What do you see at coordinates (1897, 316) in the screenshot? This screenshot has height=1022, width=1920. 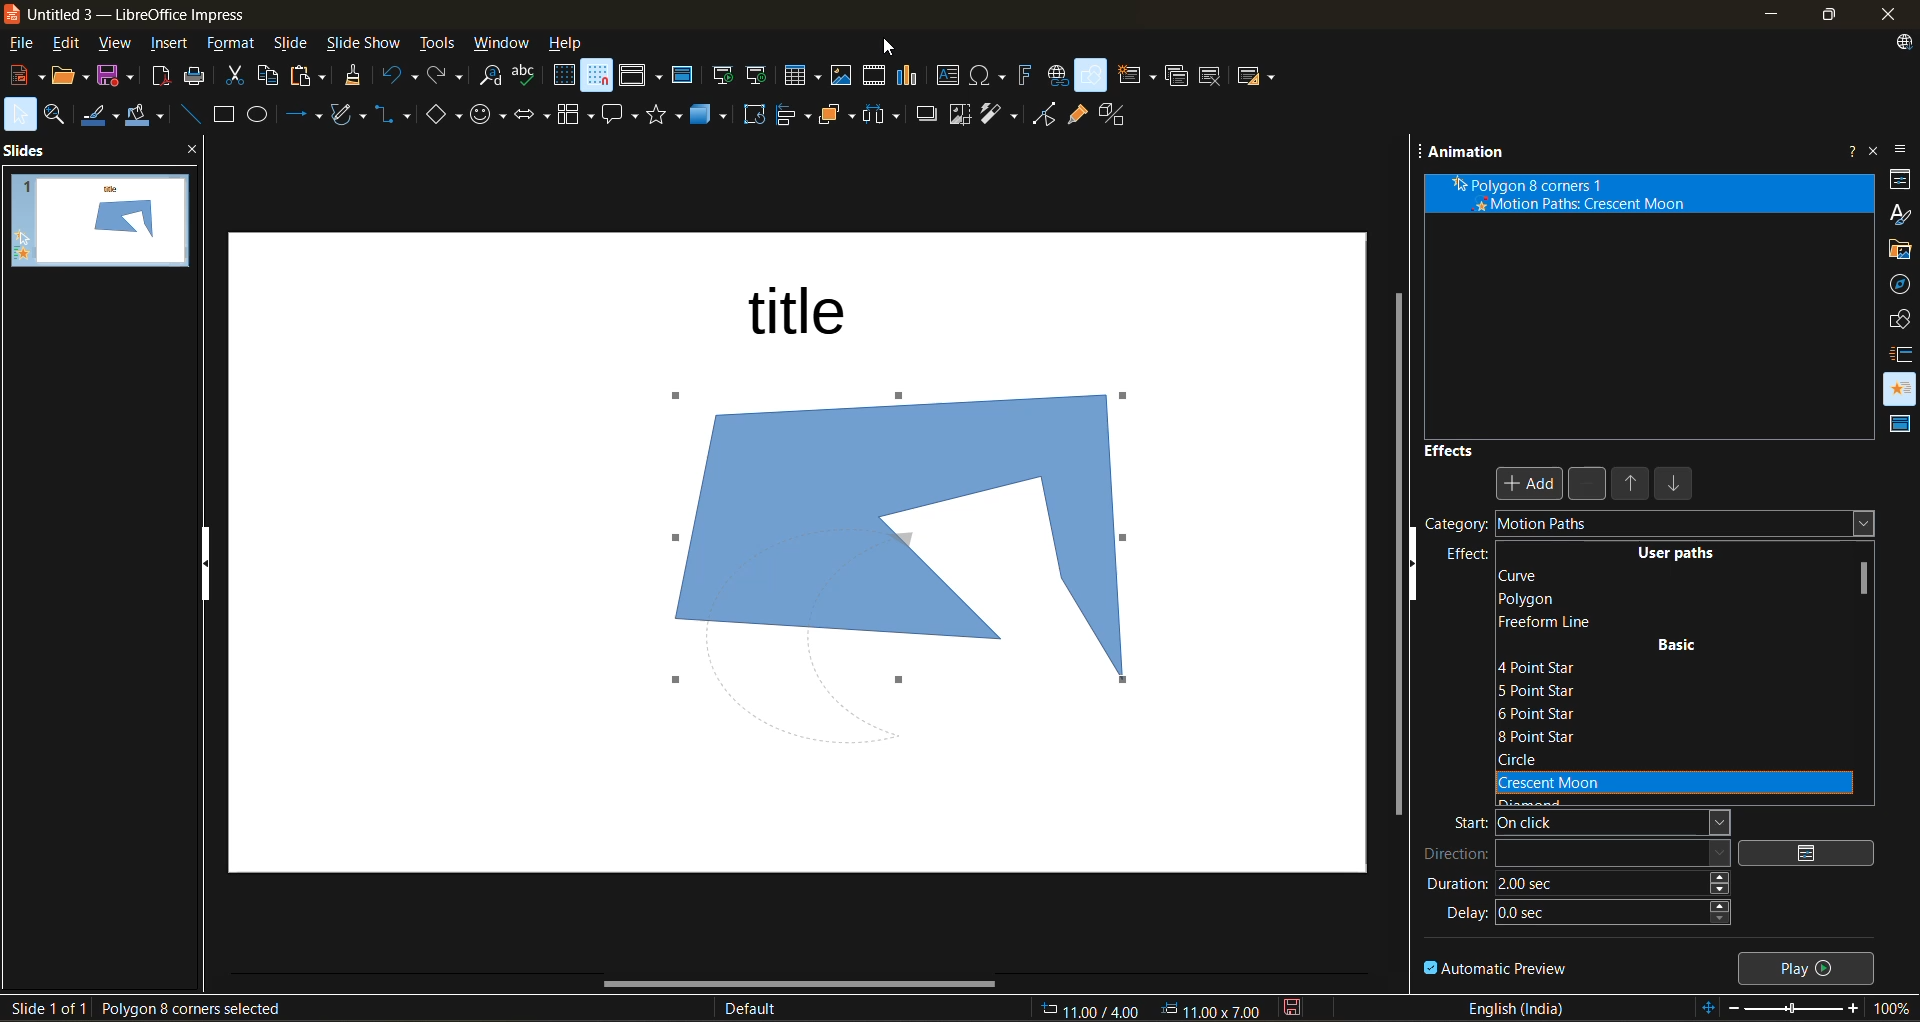 I see `shapes` at bounding box center [1897, 316].